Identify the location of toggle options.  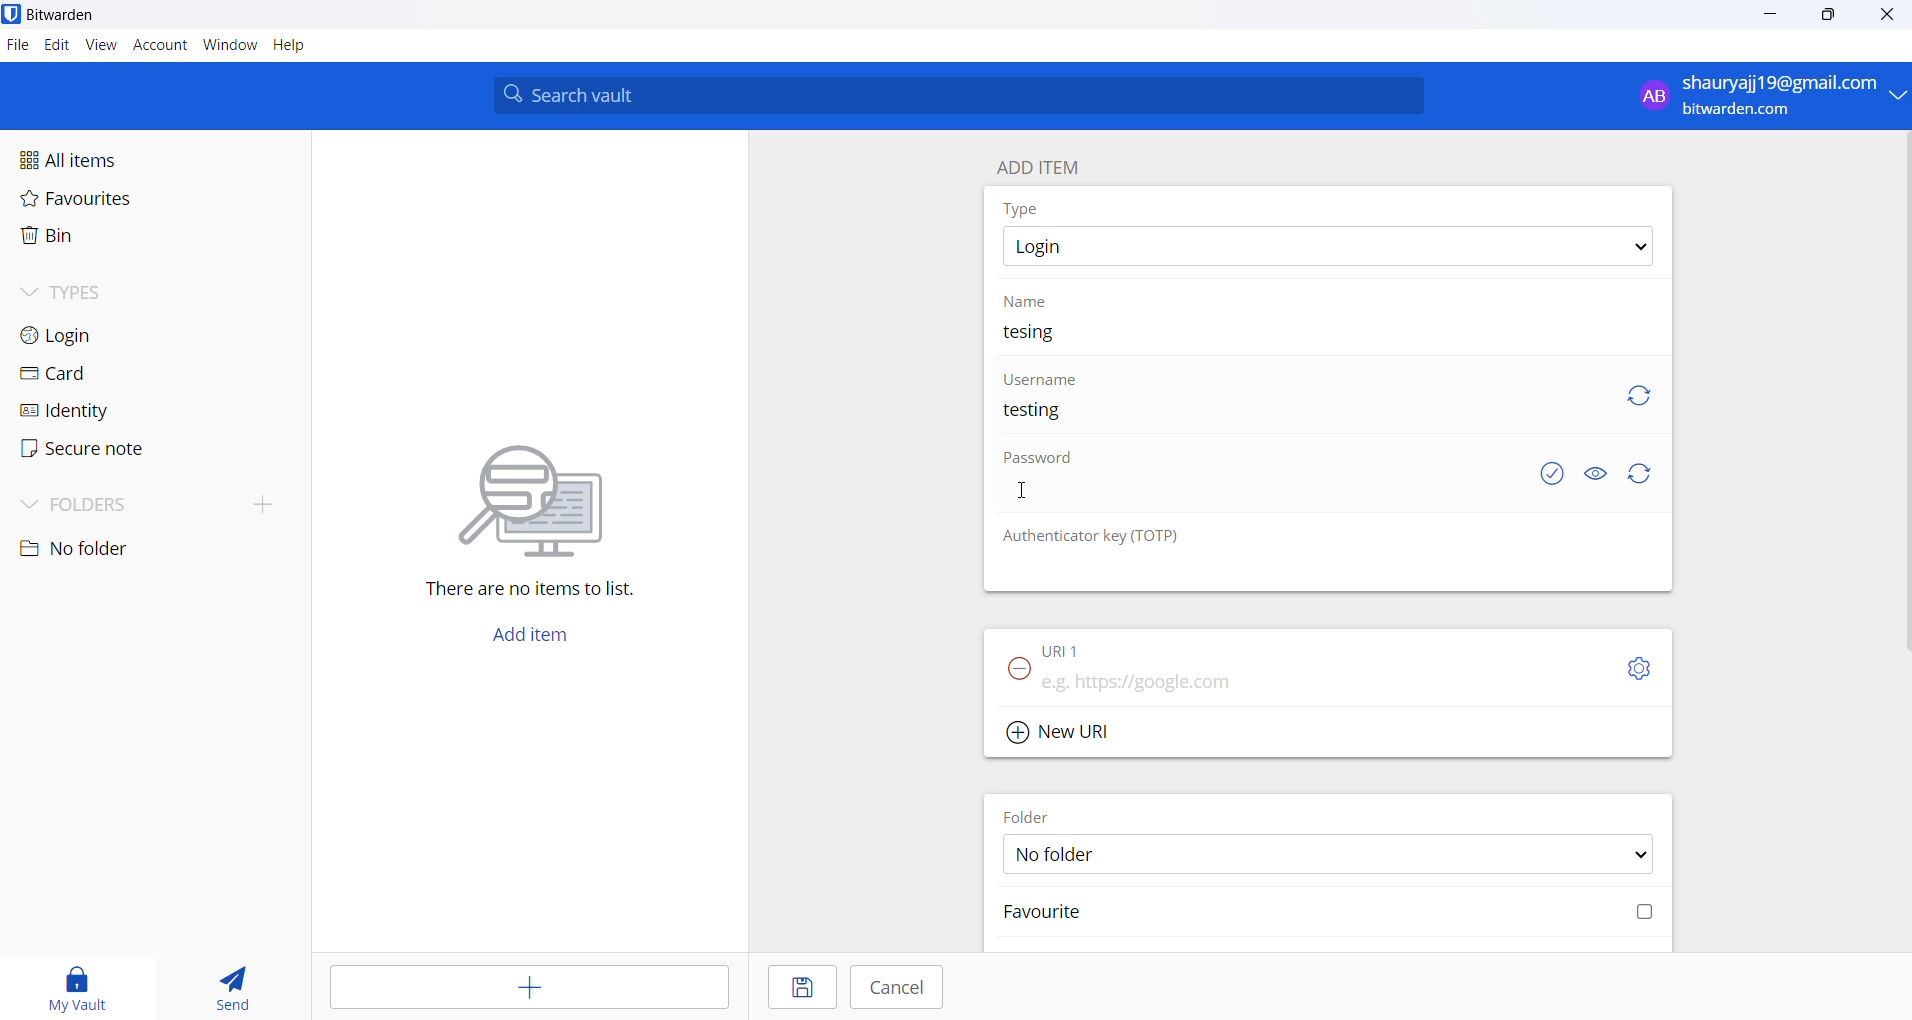
(1639, 668).